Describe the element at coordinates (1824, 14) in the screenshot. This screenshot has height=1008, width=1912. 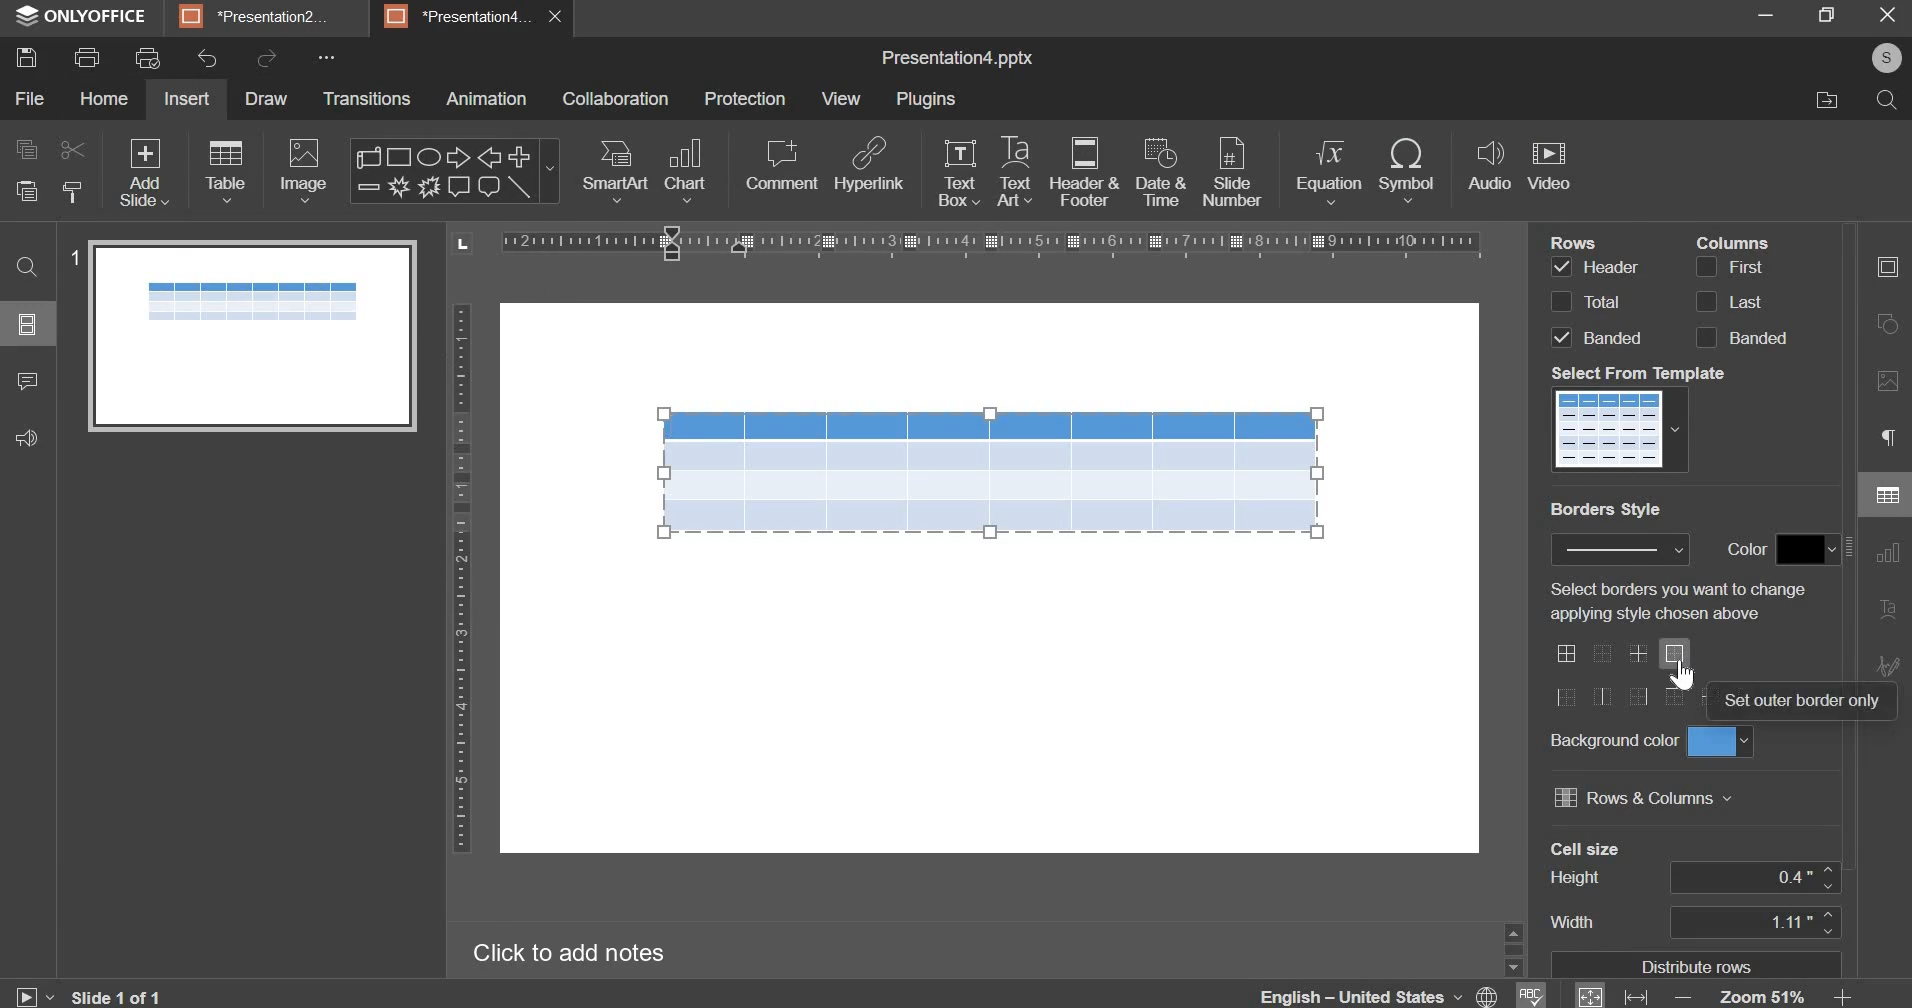
I see `restore down` at that location.